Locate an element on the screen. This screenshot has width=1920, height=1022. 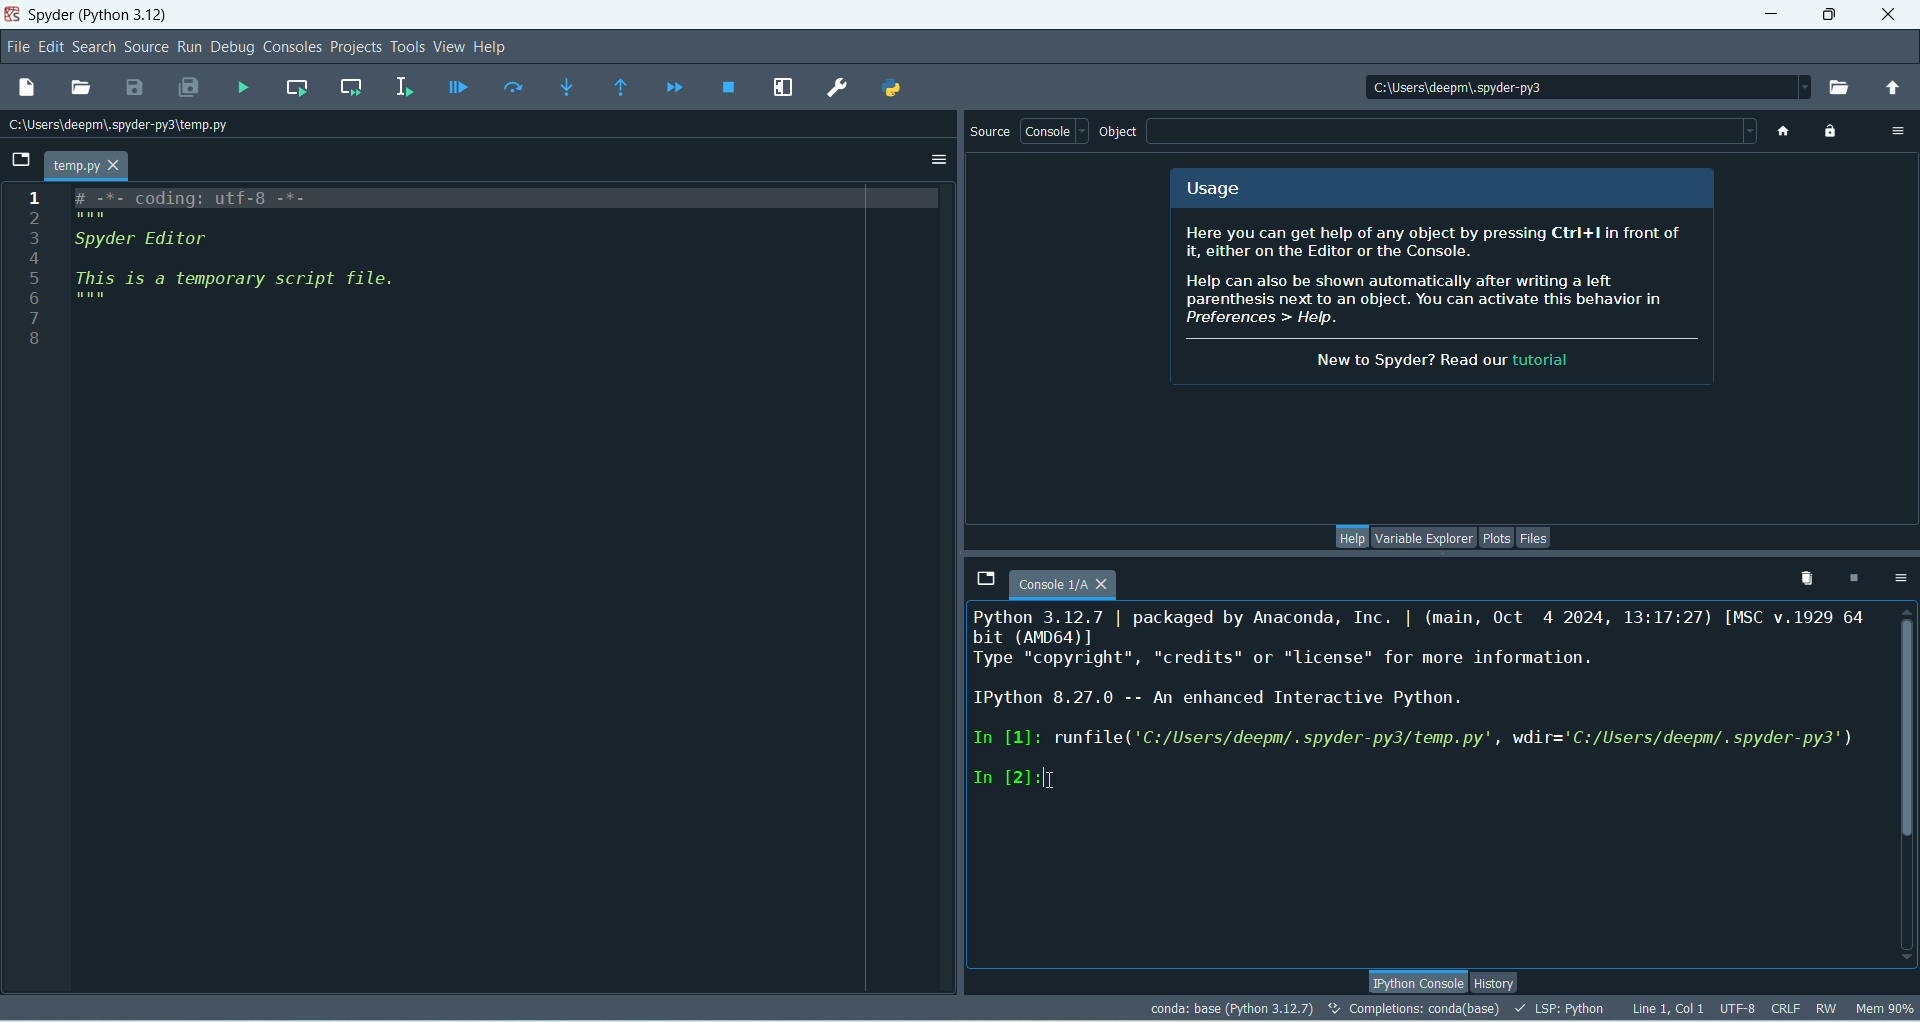
conda:base is located at coordinates (1231, 1008).